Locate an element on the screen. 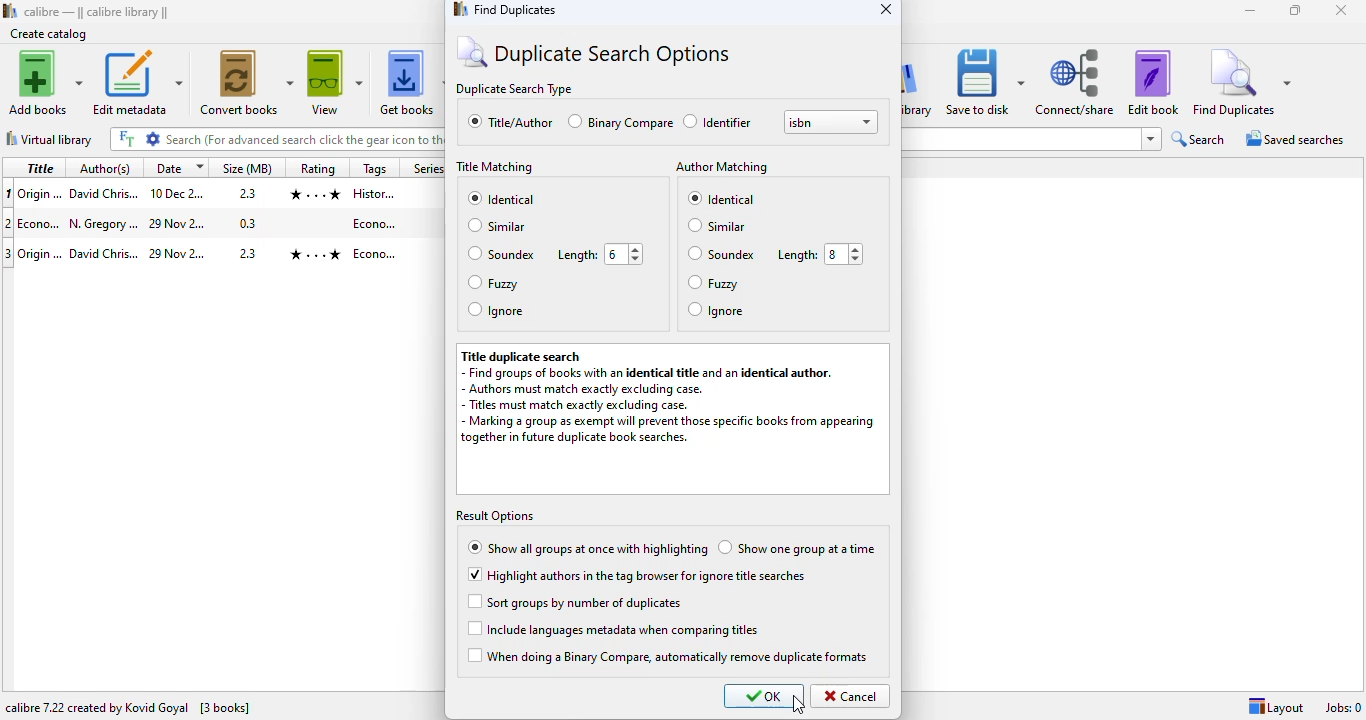 The width and height of the screenshot is (1366, 720). view is located at coordinates (334, 82).